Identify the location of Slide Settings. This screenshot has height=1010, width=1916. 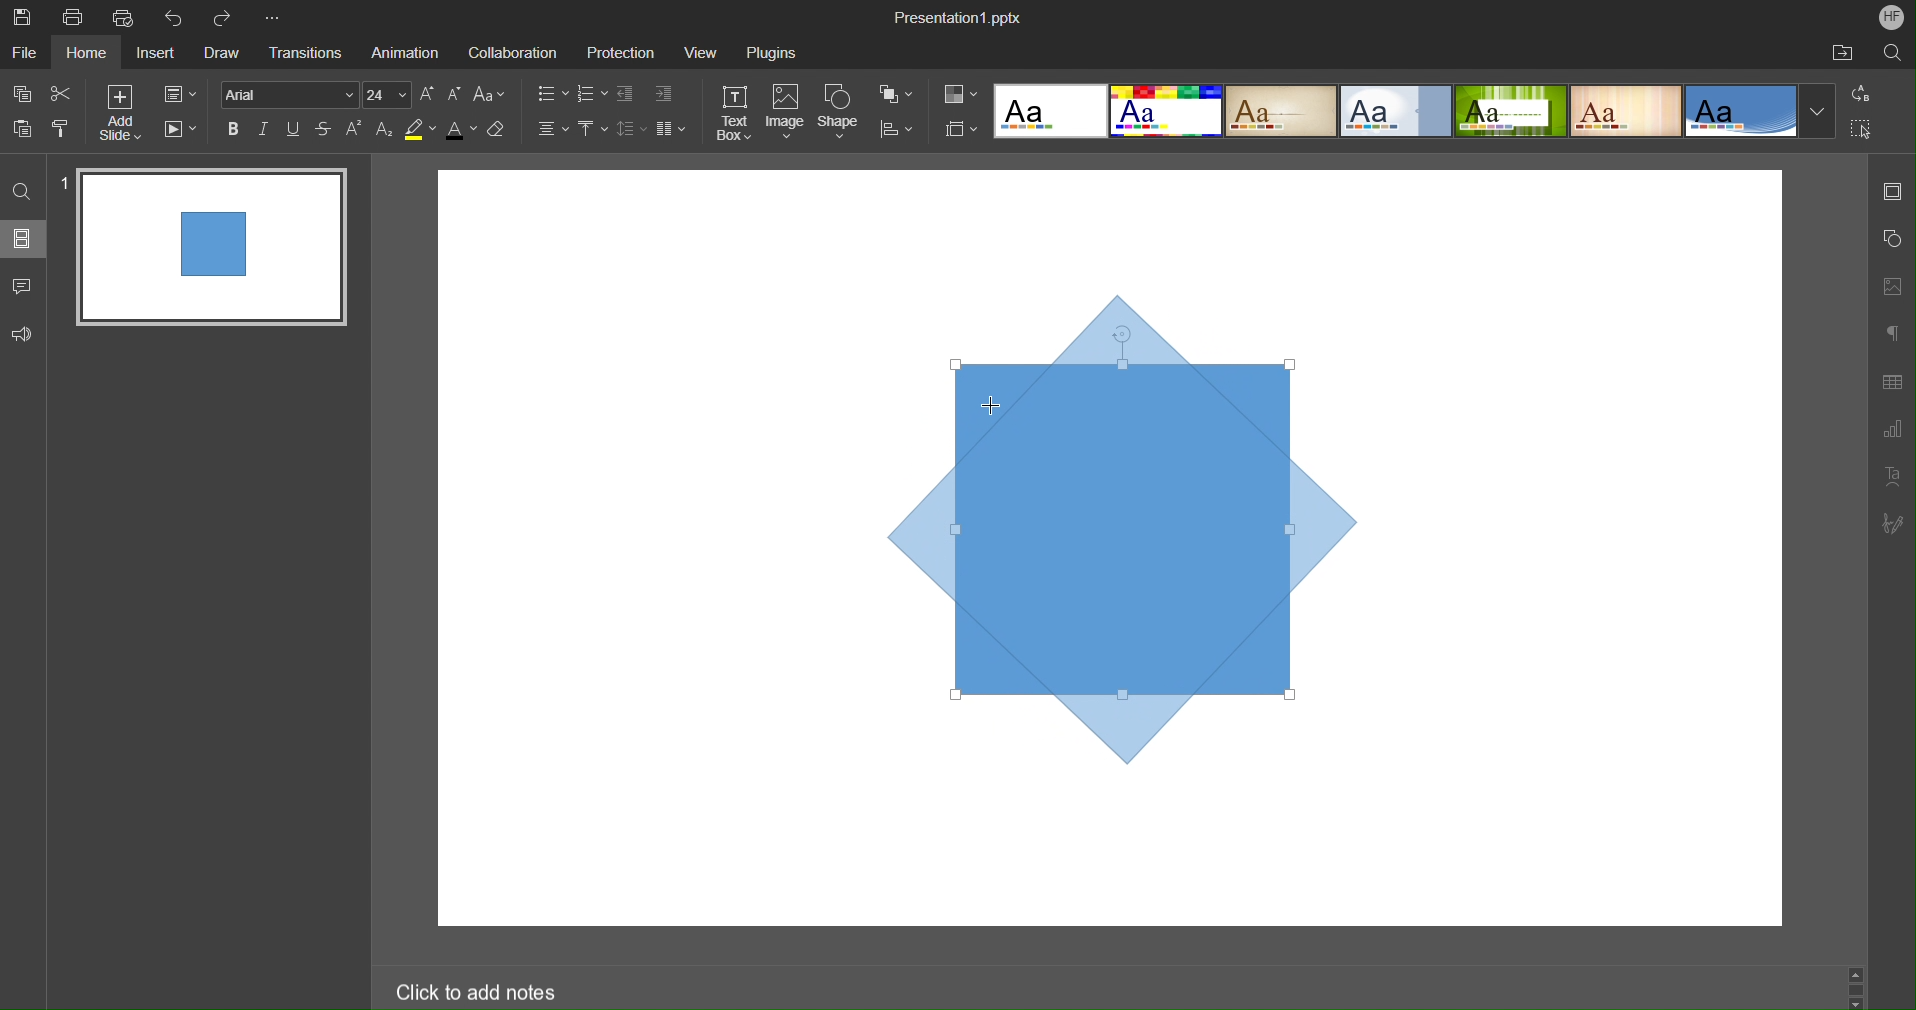
(1894, 188).